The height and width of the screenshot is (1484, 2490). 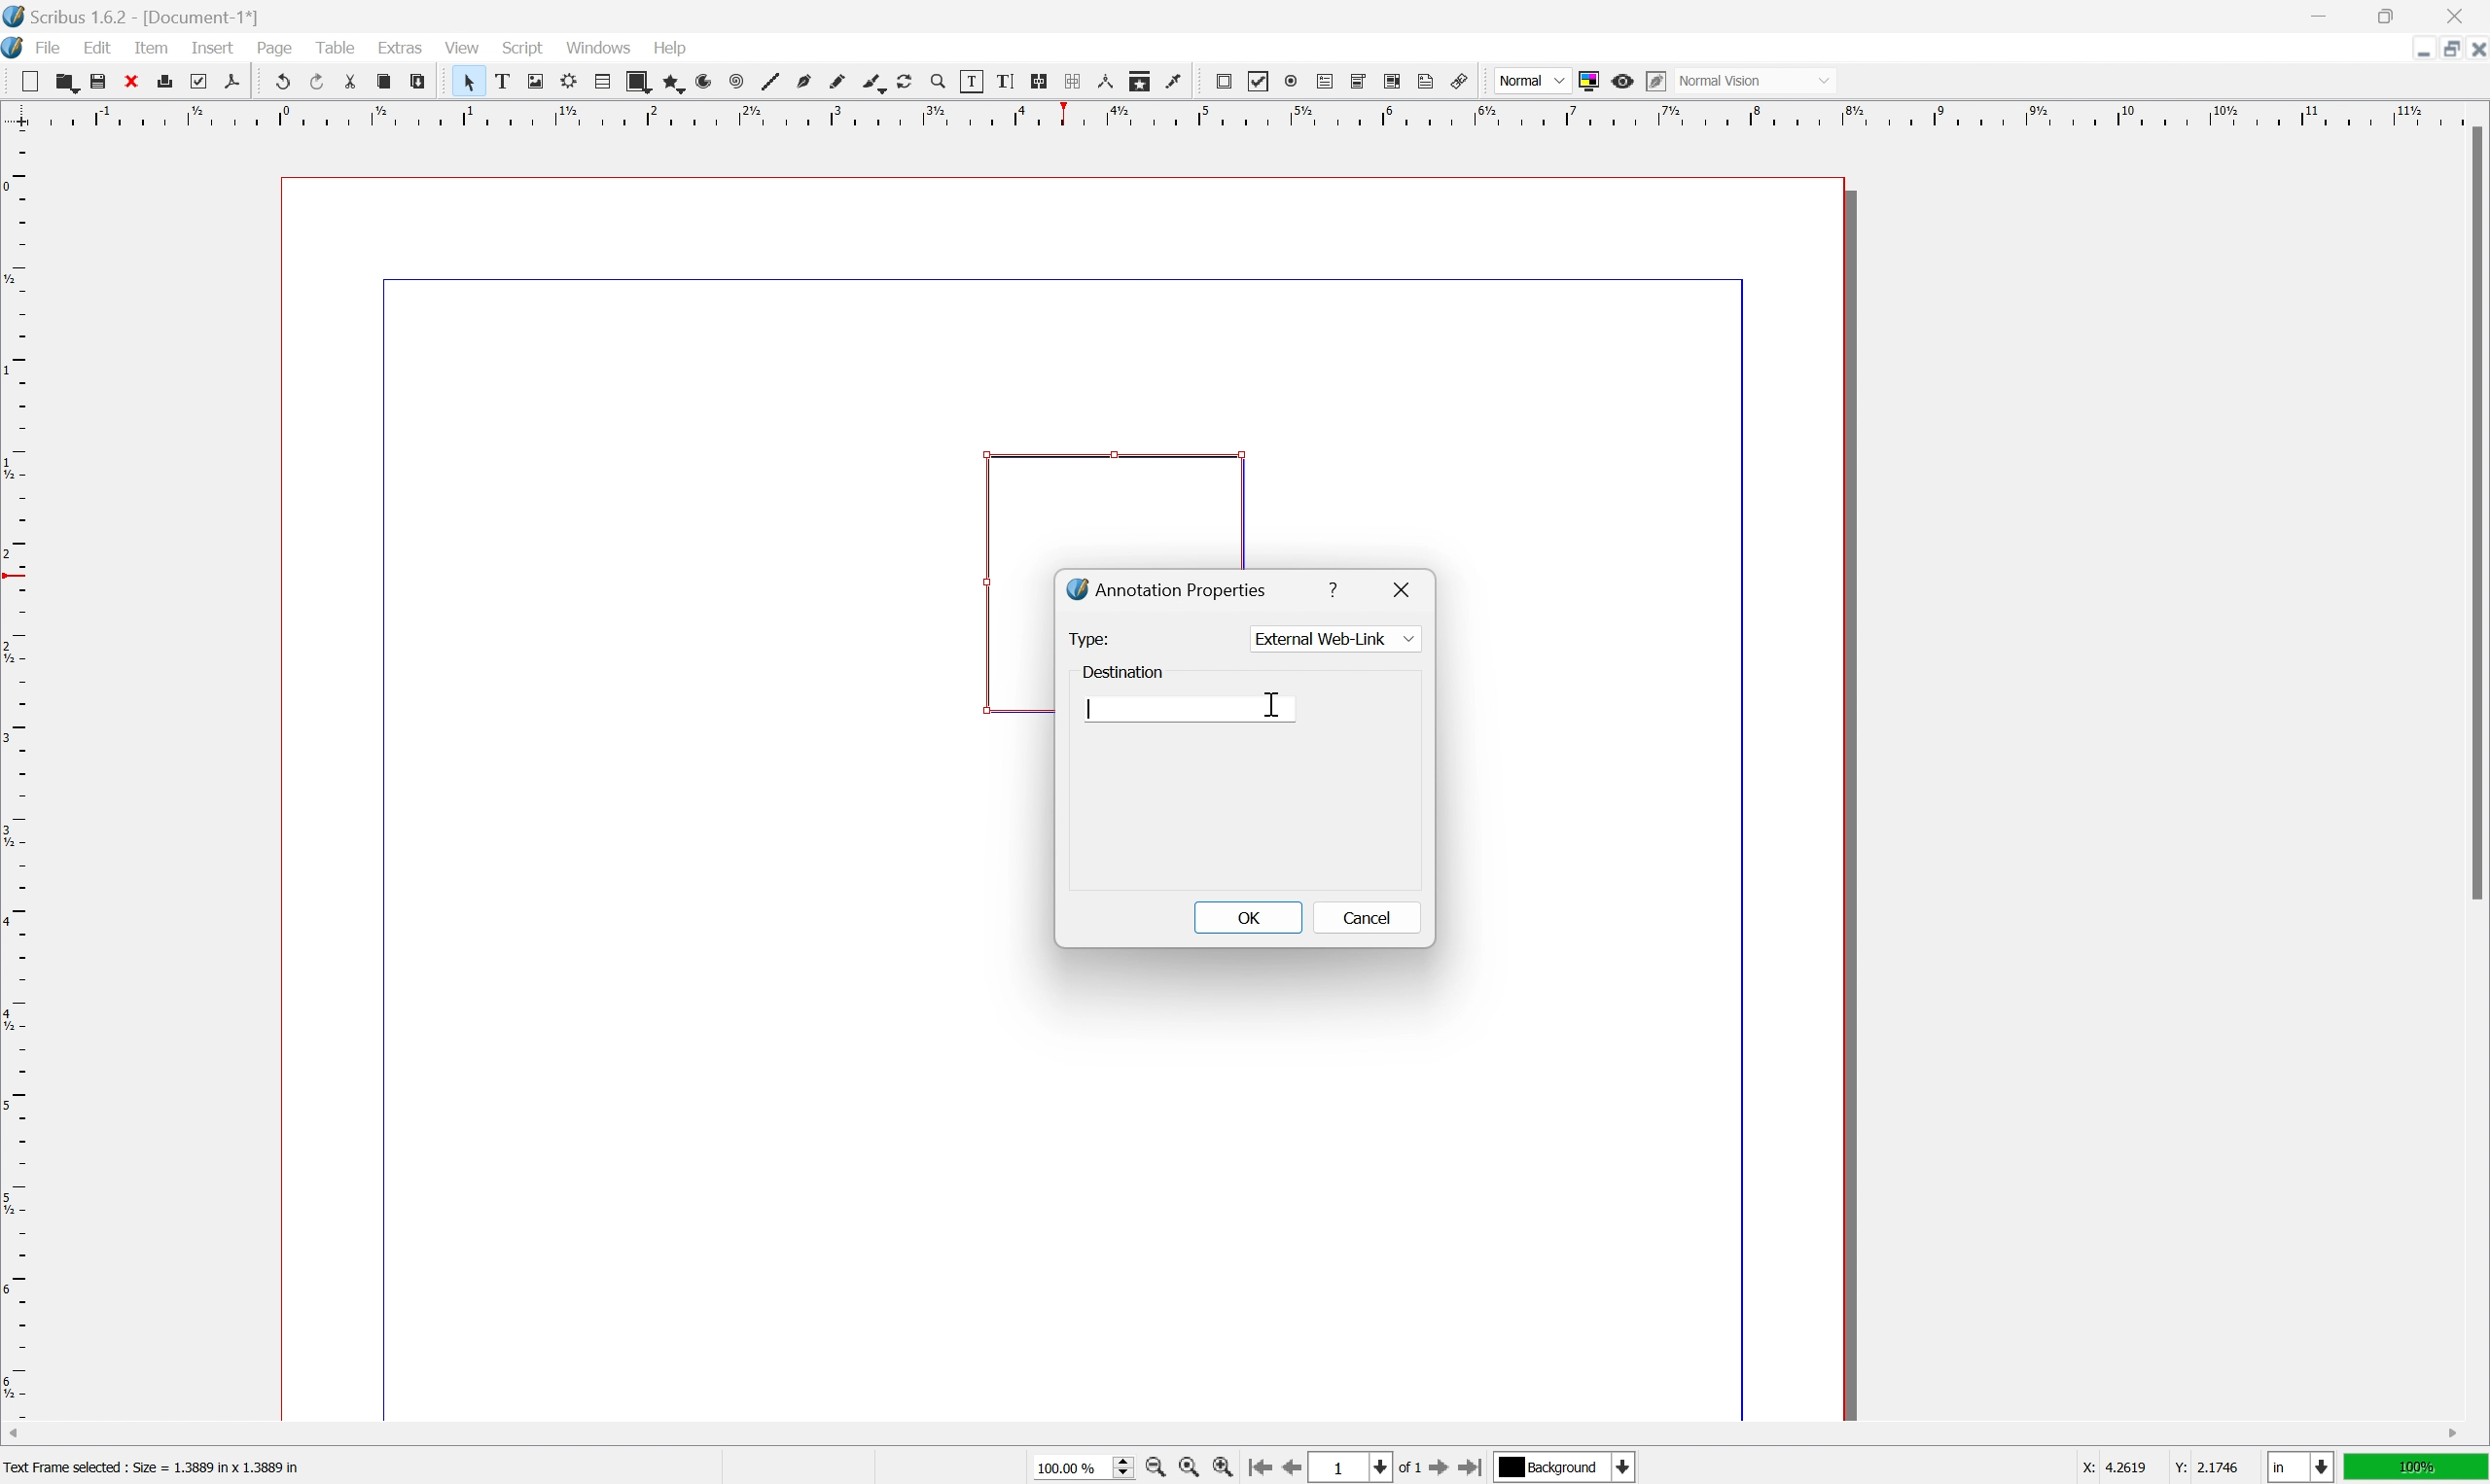 I want to click on page, so click(x=274, y=48).